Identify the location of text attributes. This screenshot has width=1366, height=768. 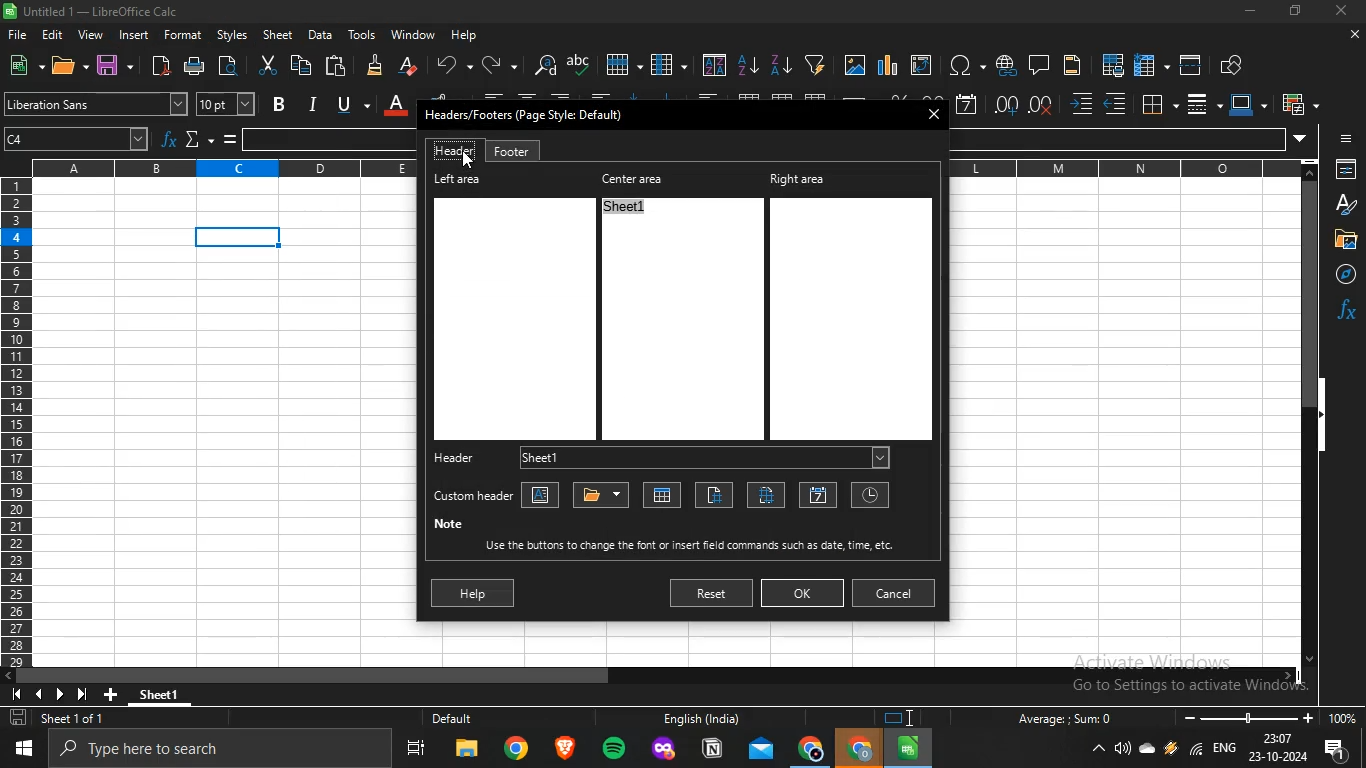
(543, 495).